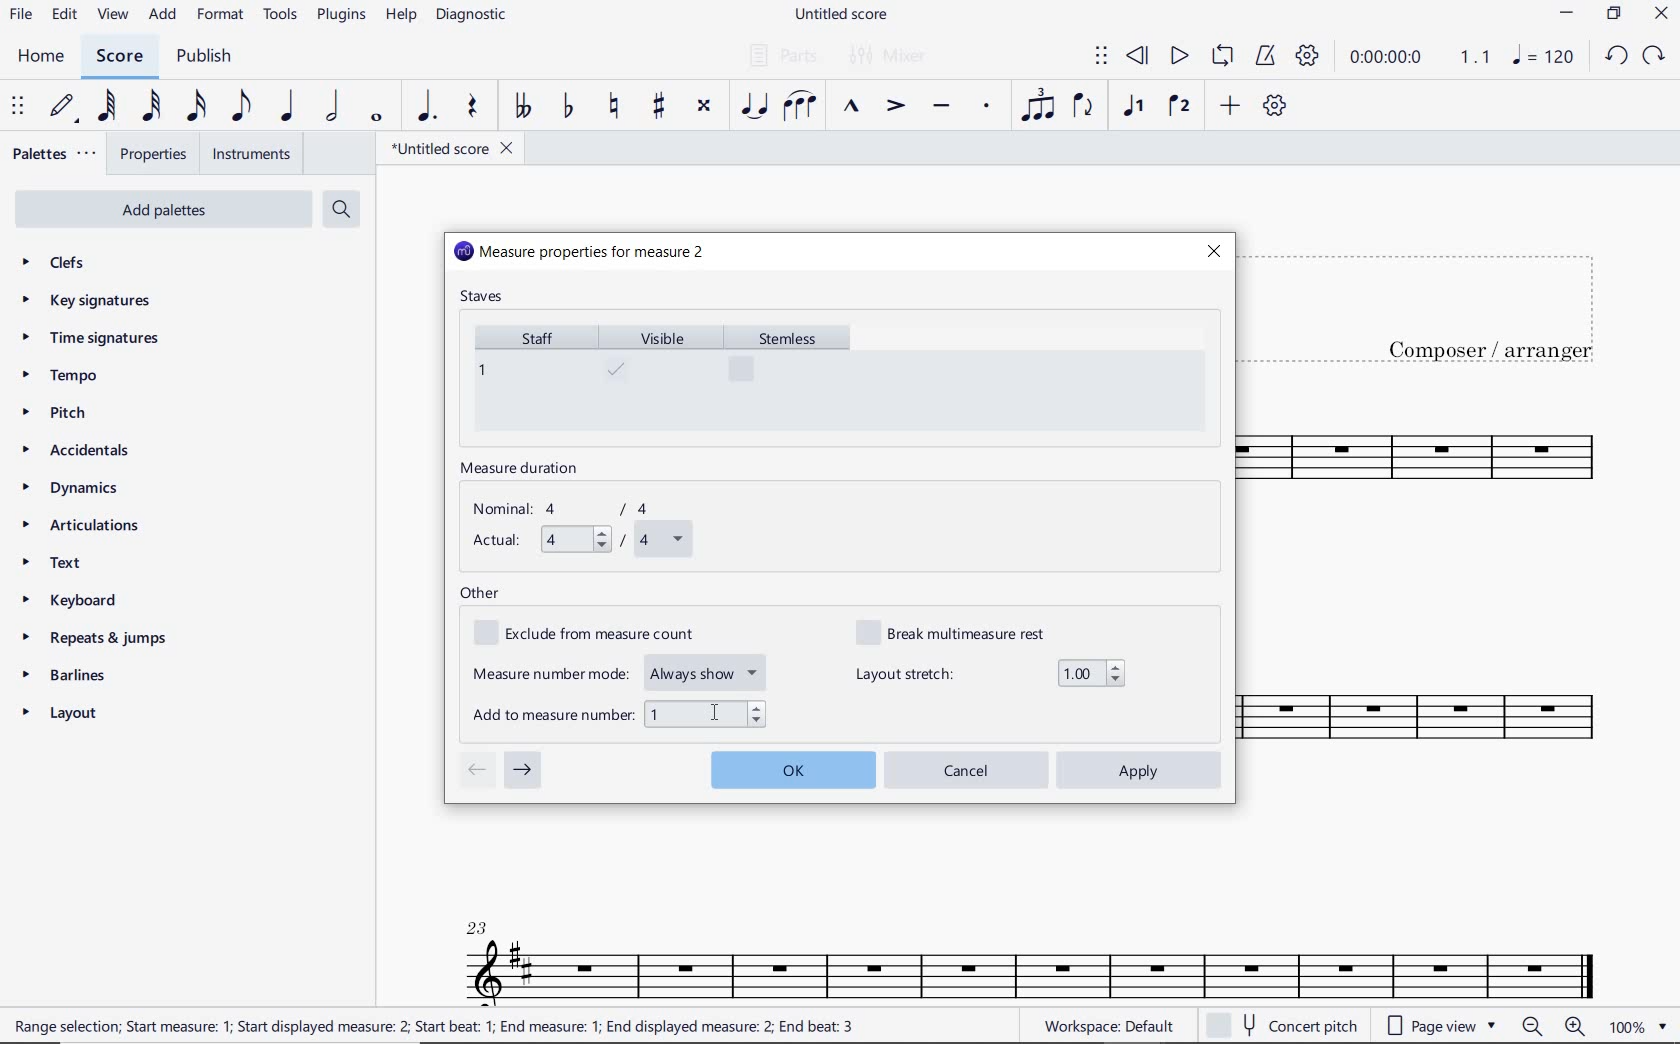 The width and height of the screenshot is (1680, 1044). What do you see at coordinates (374, 117) in the screenshot?
I see `WHOLE NOTE` at bounding box center [374, 117].